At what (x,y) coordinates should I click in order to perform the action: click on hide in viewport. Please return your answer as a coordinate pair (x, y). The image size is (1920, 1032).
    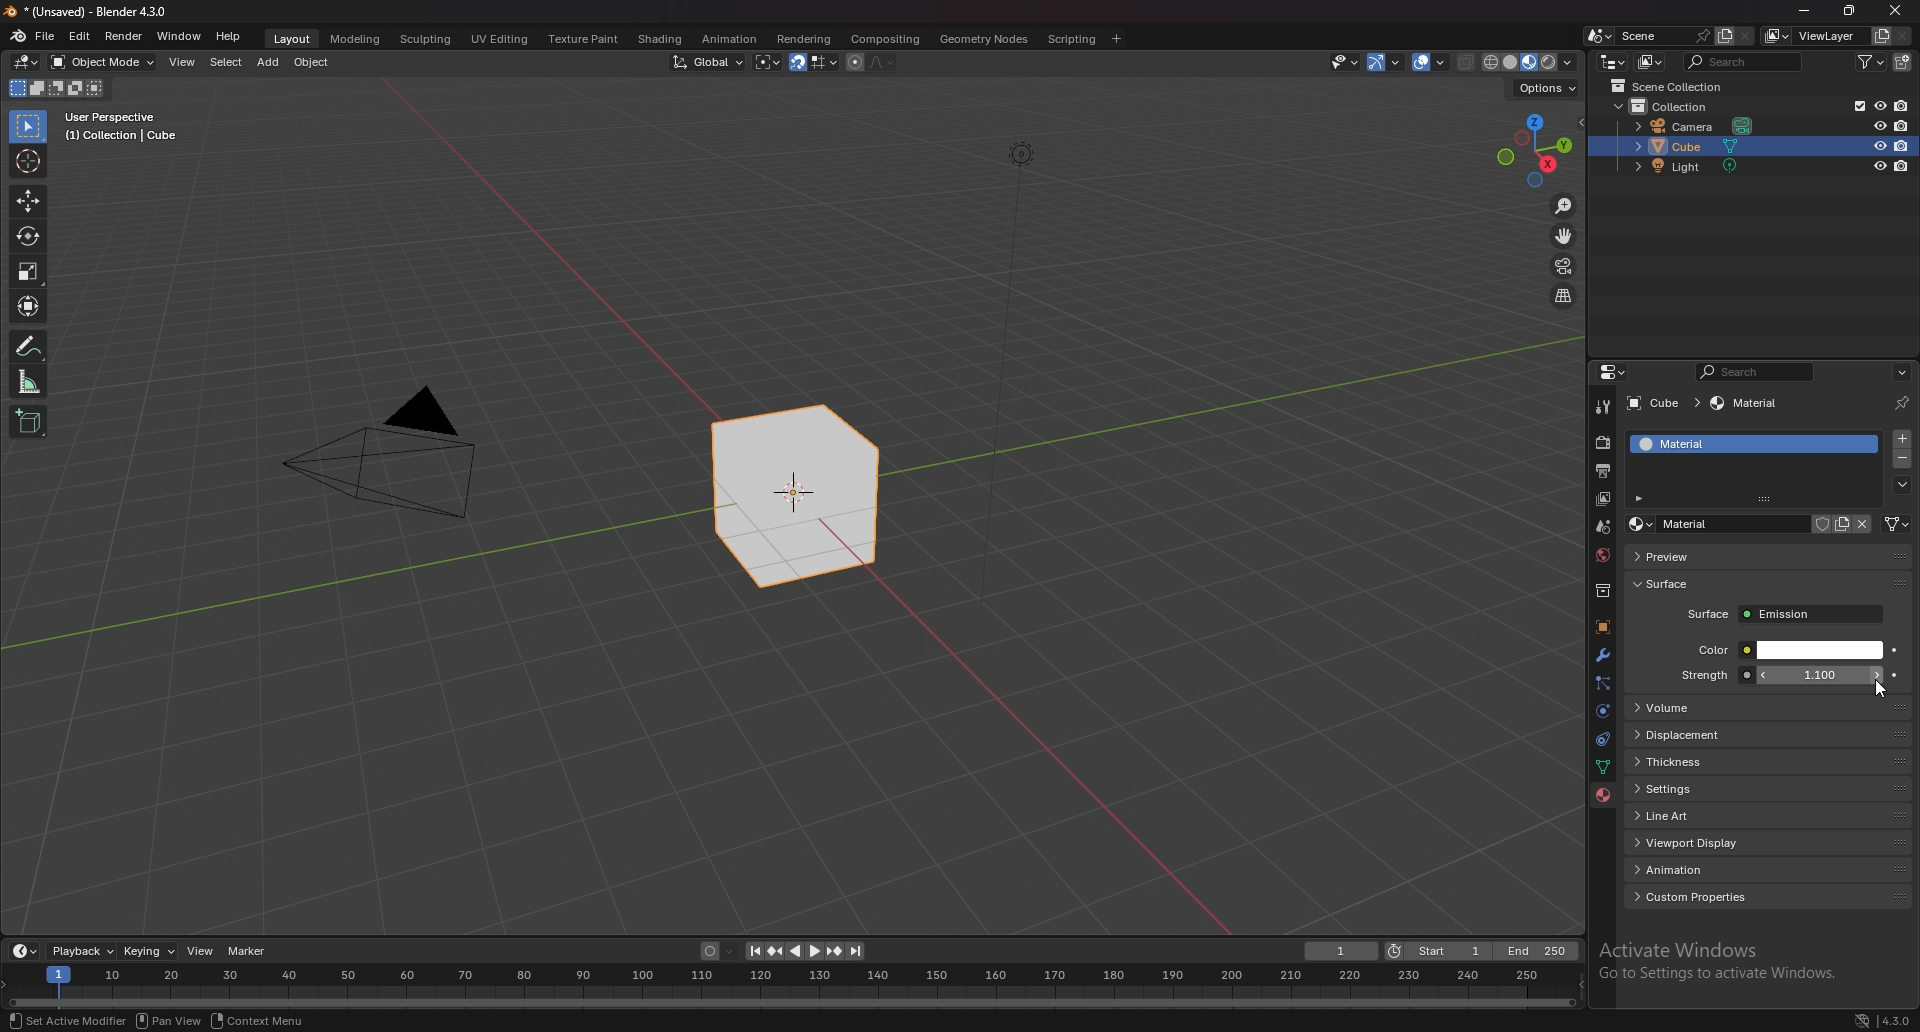
    Looking at the image, I should click on (1878, 146).